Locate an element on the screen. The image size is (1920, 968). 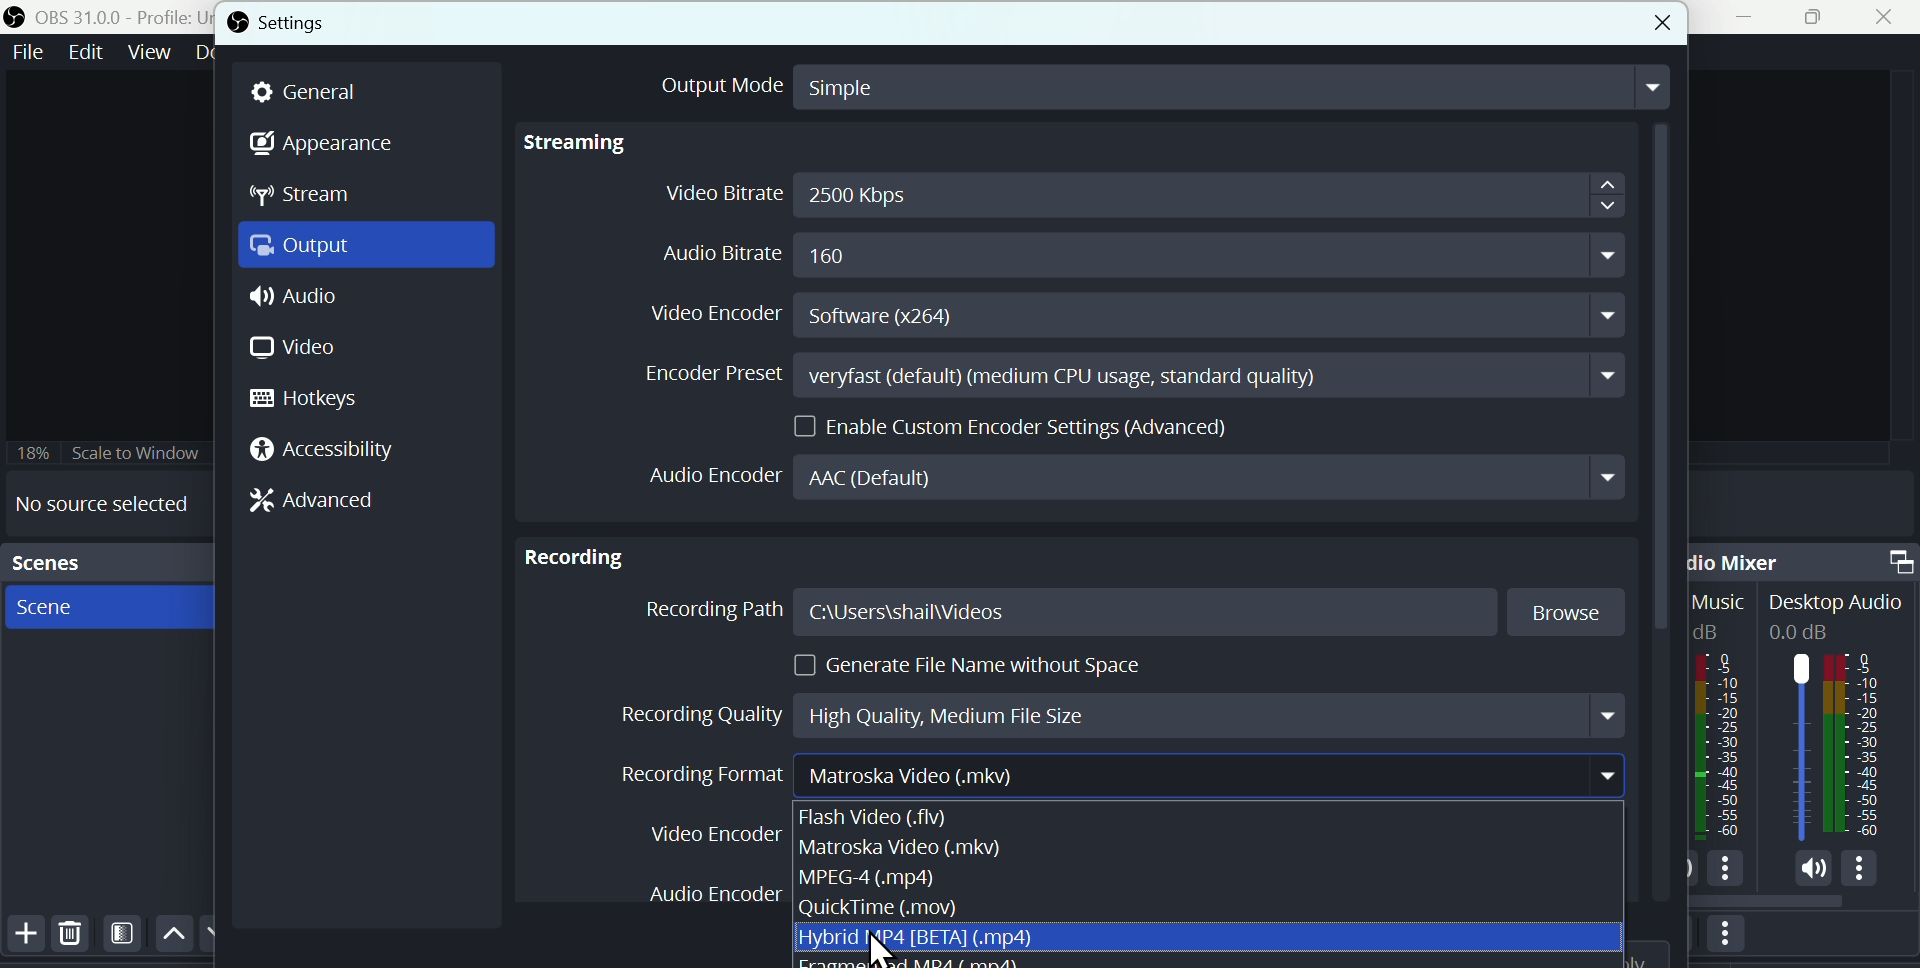
Appearance is located at coordinates (316, 145).